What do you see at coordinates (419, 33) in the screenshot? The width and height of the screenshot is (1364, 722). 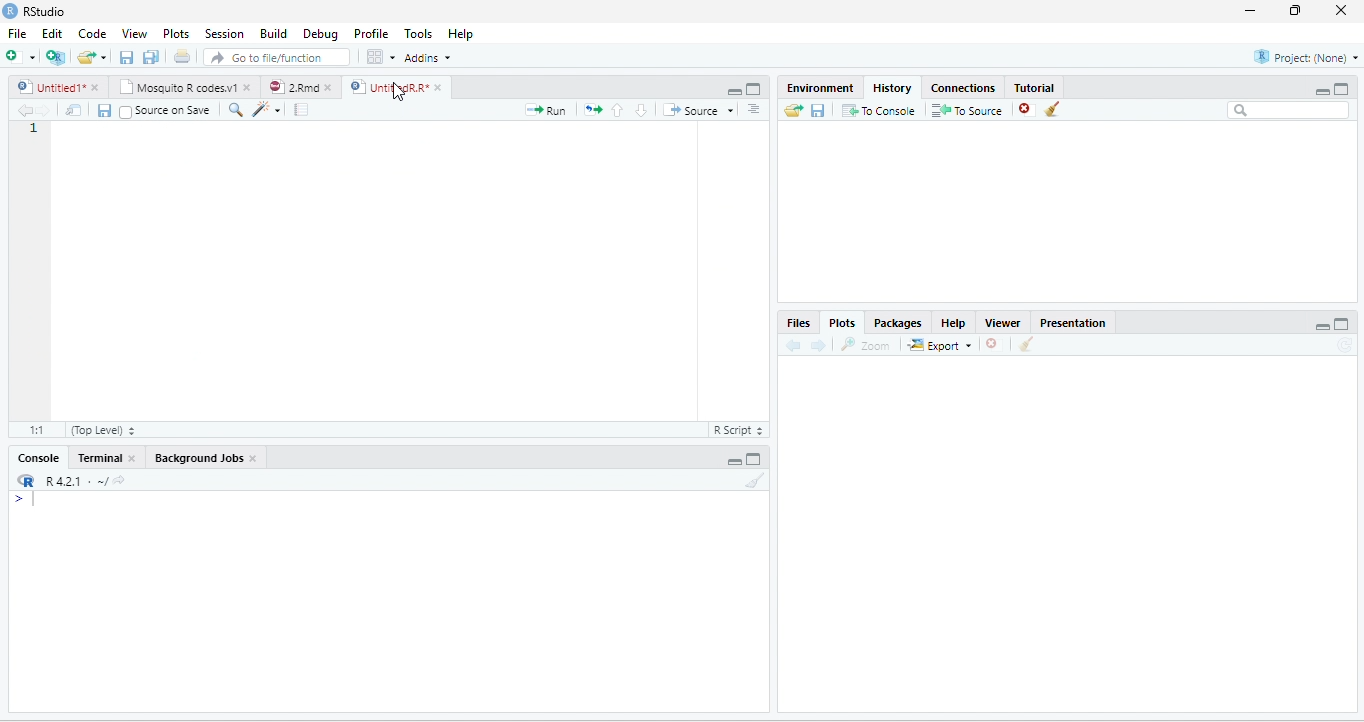 I see `Tools` at bounding box center [419, 33].